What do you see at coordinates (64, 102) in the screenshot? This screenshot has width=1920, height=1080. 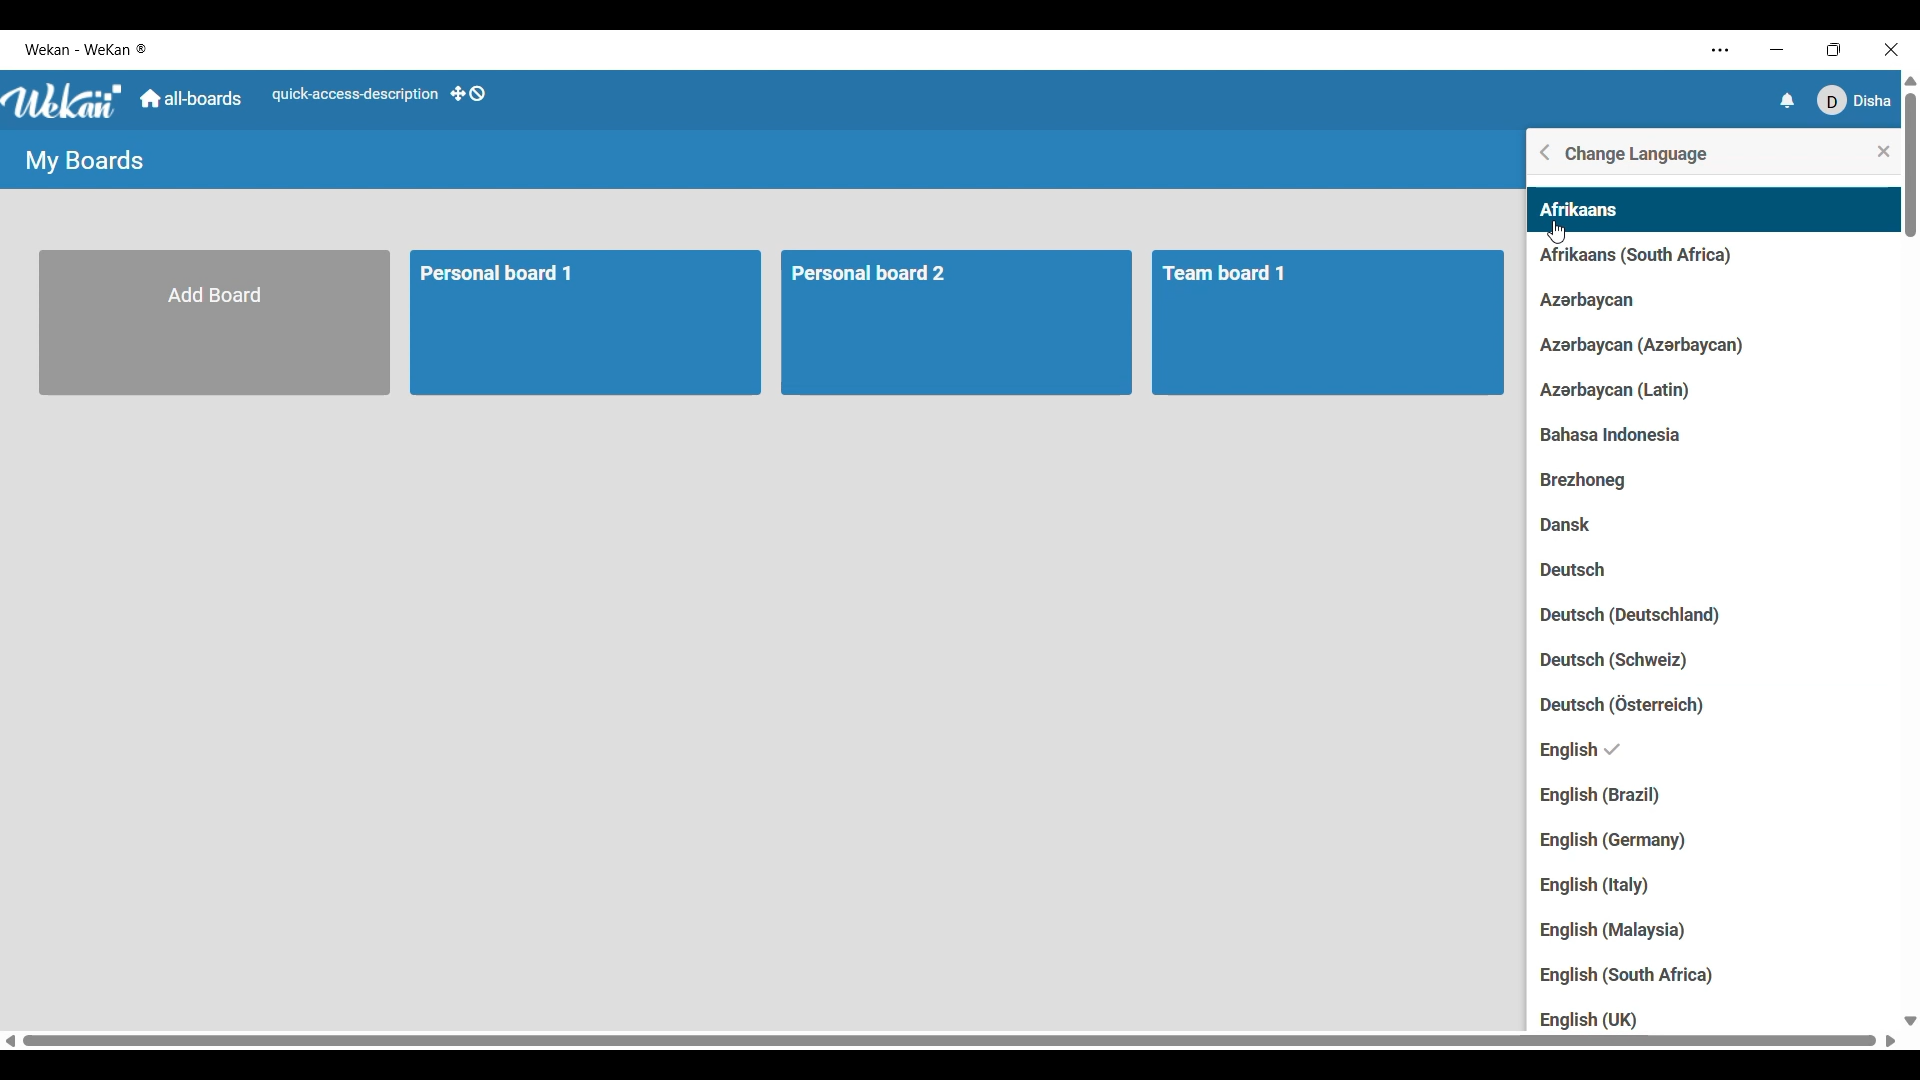 I see `Software logo` at bounding box center [64, 102].